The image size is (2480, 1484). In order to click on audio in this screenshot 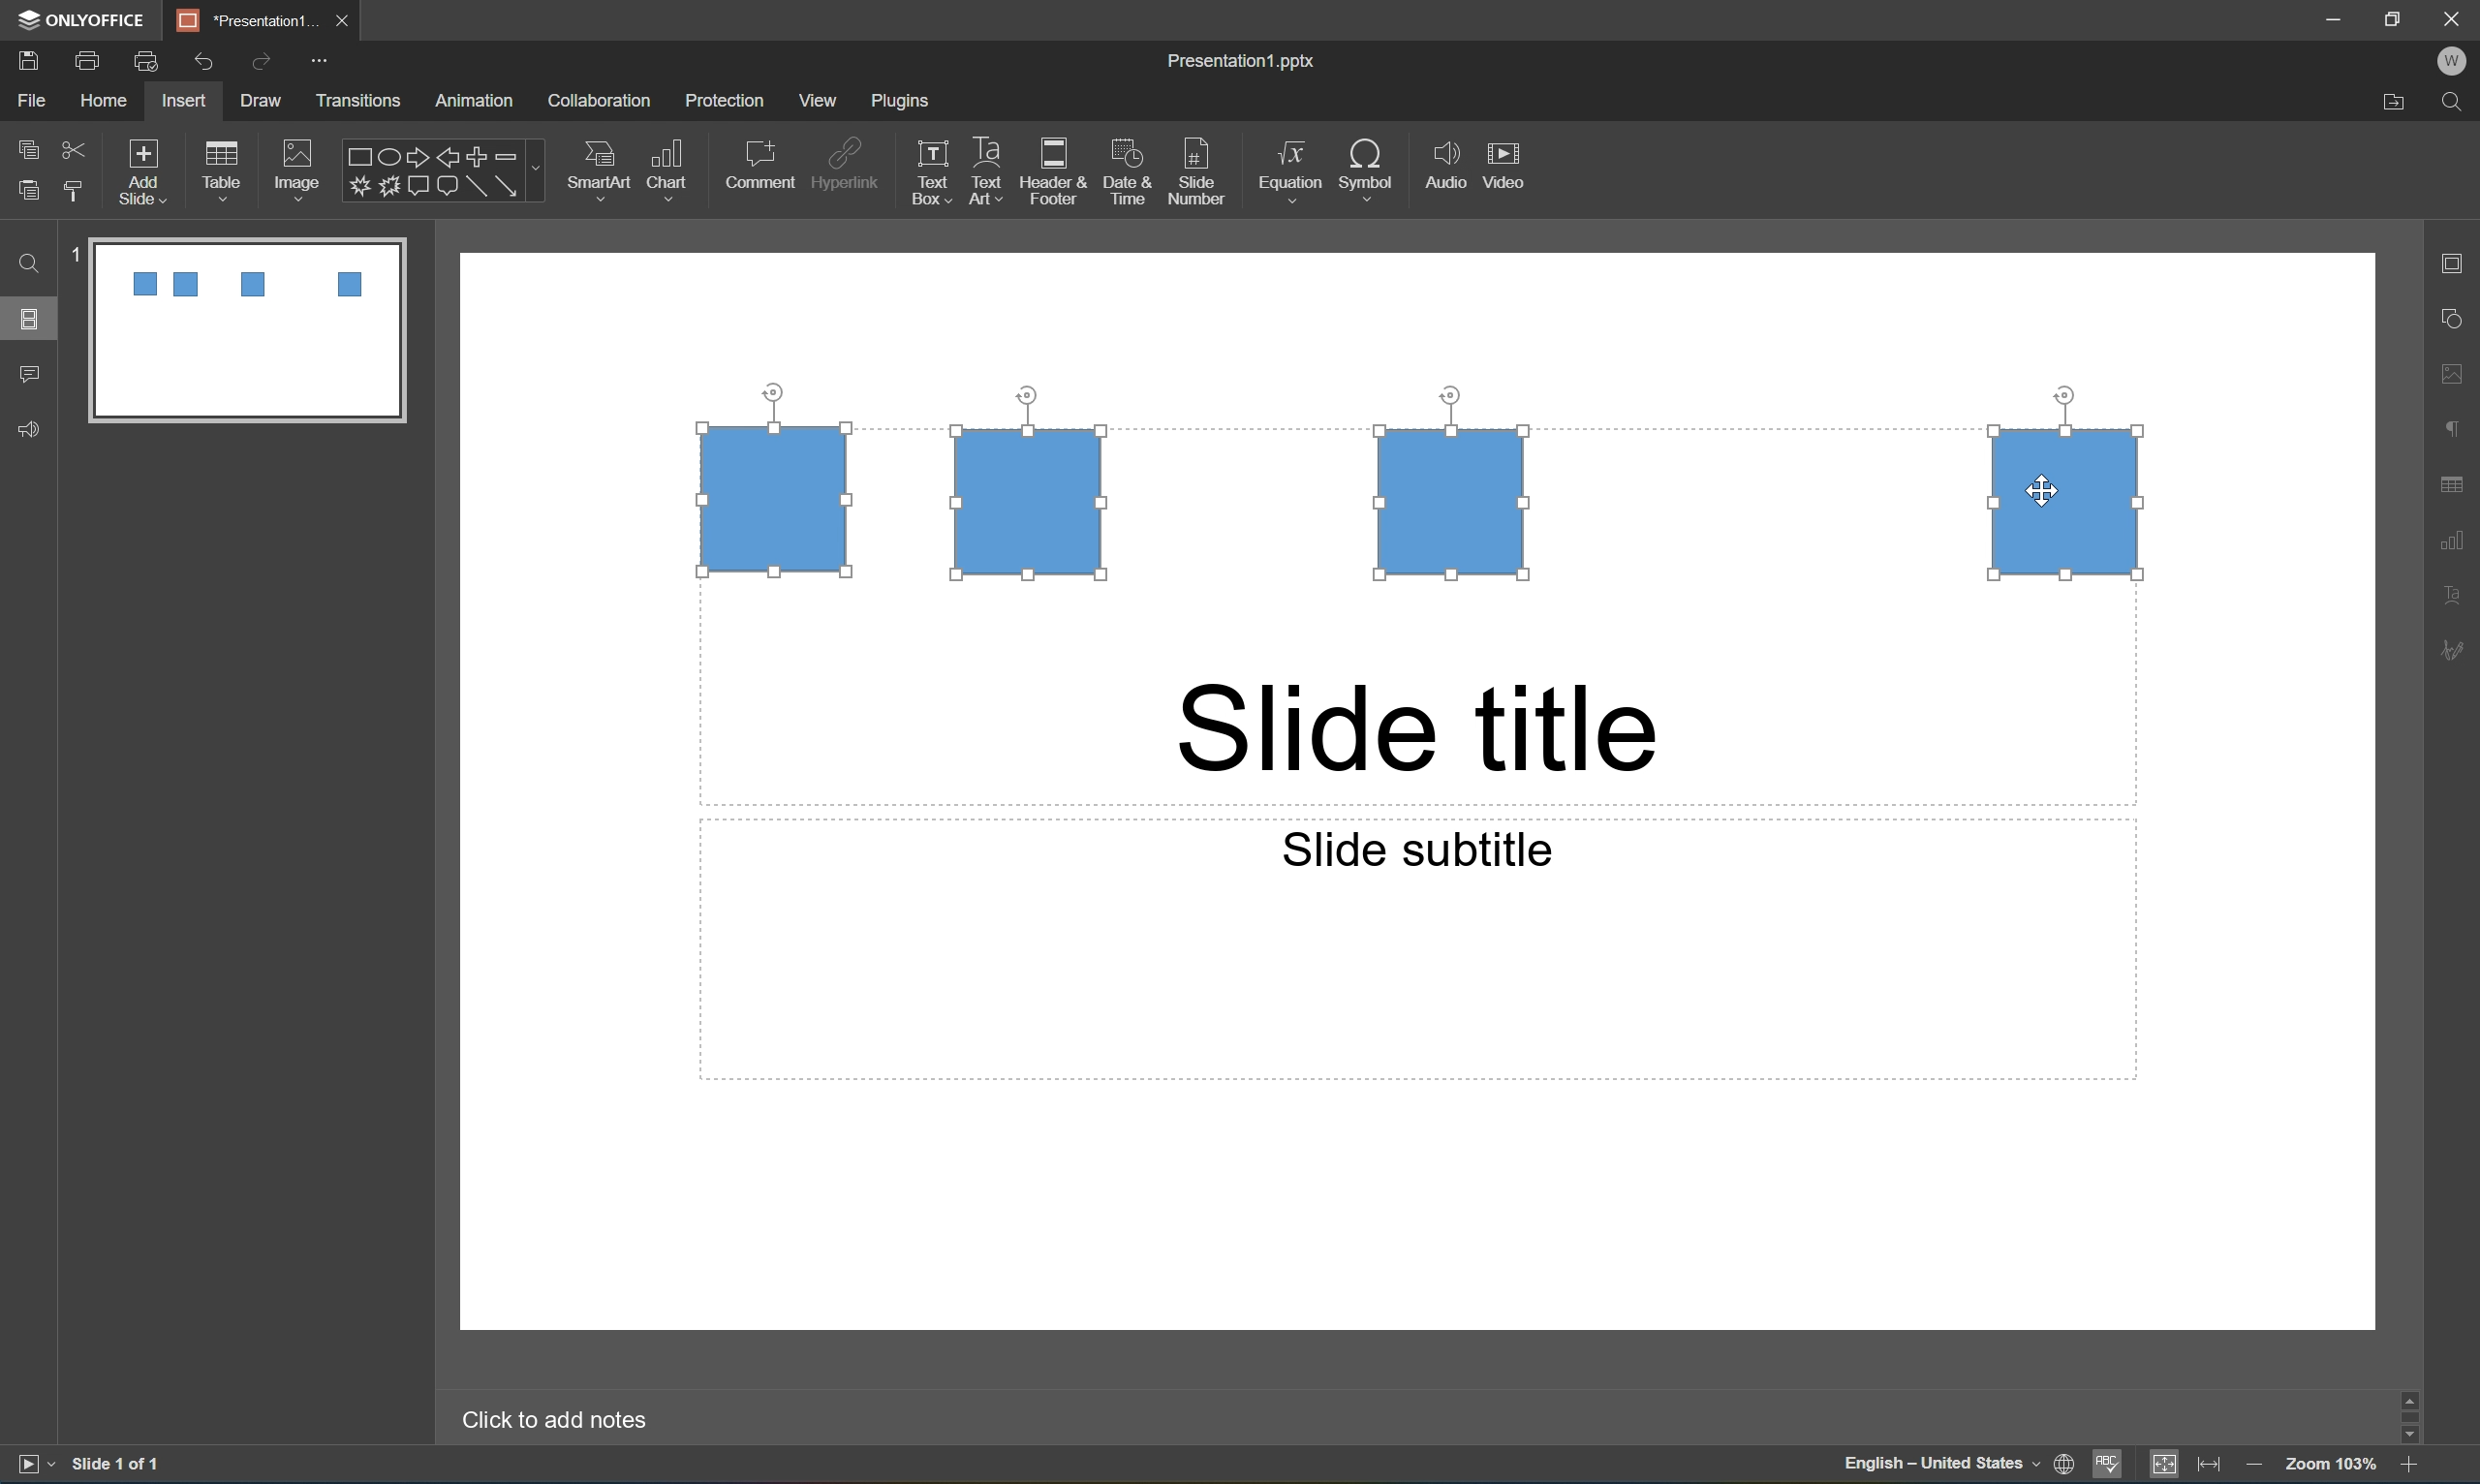, I will do `click(1442, 169)`.